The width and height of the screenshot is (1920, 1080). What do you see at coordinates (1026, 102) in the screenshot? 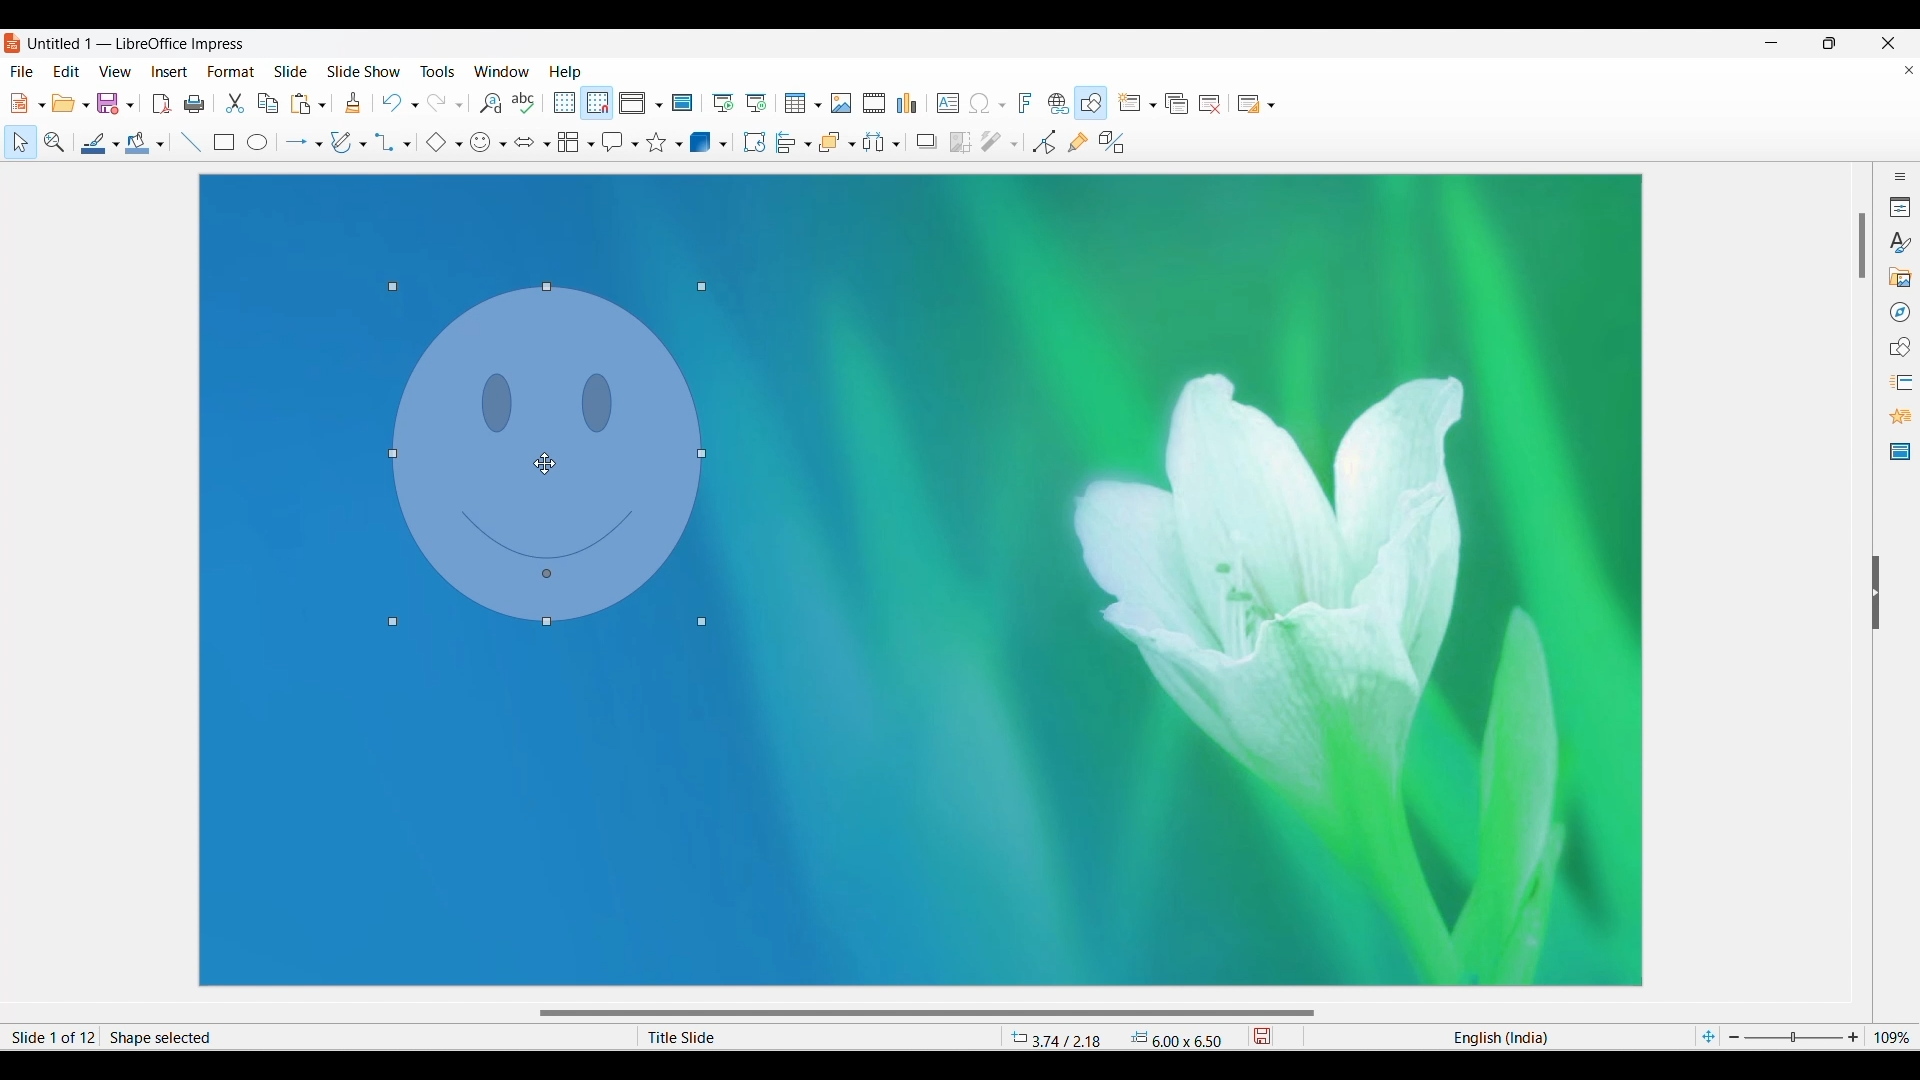
I see `Insert fontwork text` at bounding box center [1026, 102].